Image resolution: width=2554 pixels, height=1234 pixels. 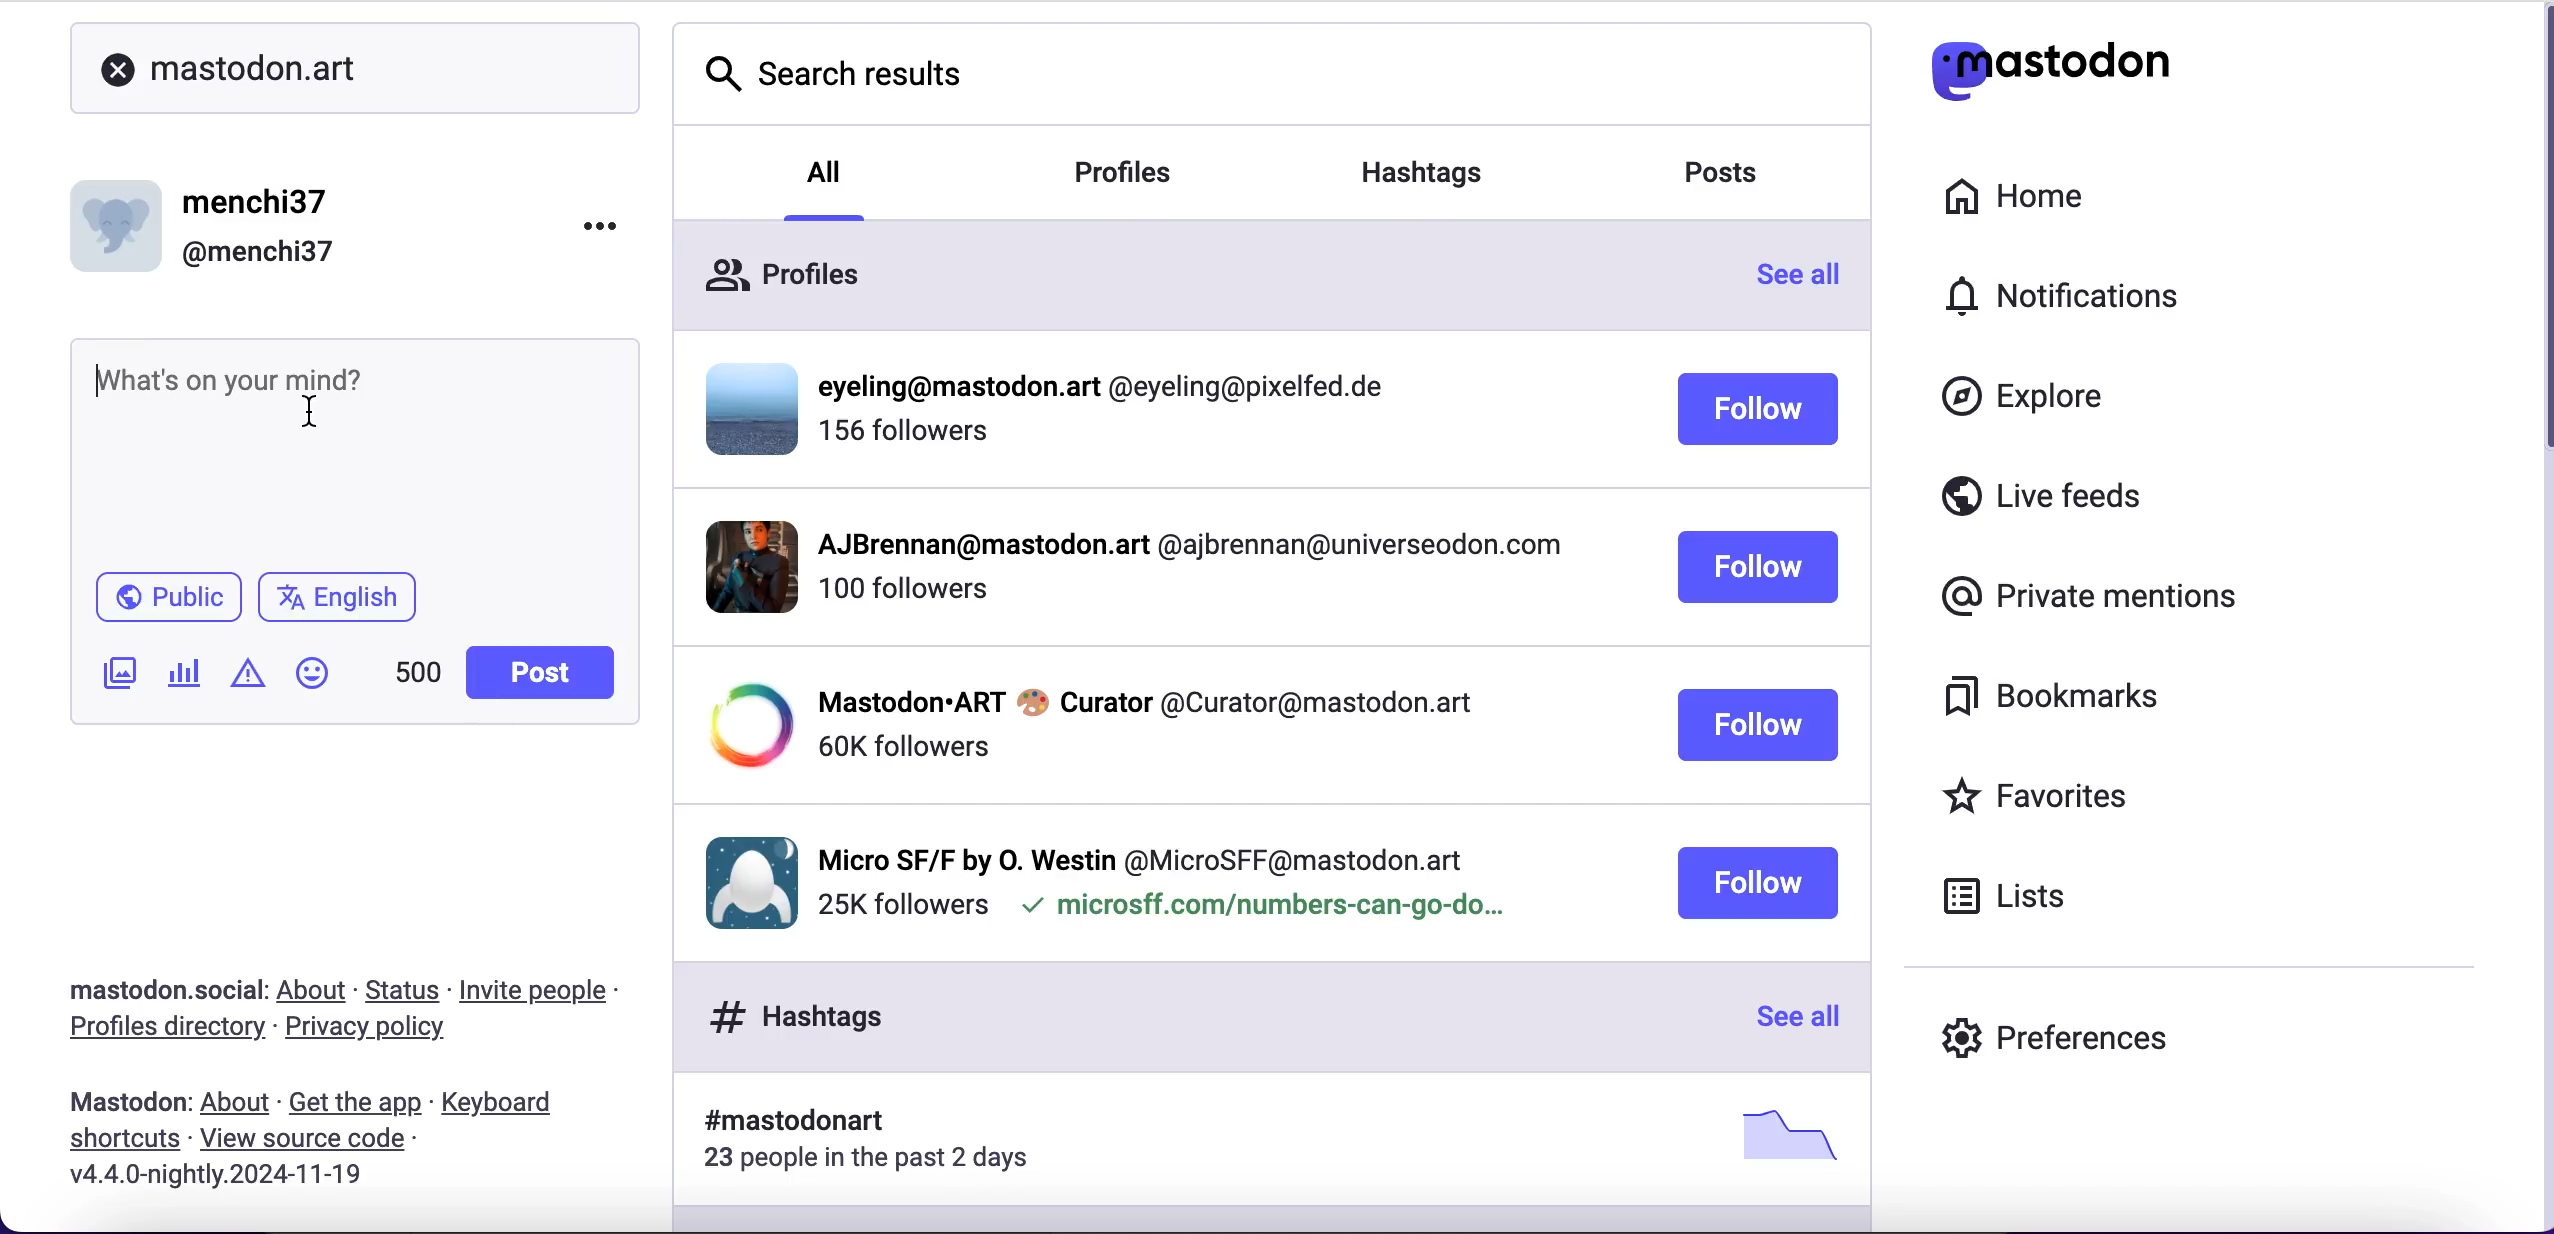 What do you see at coordinates (191, 679) in the screenshot?
I see `add poll` at bounding box center [191, 679].